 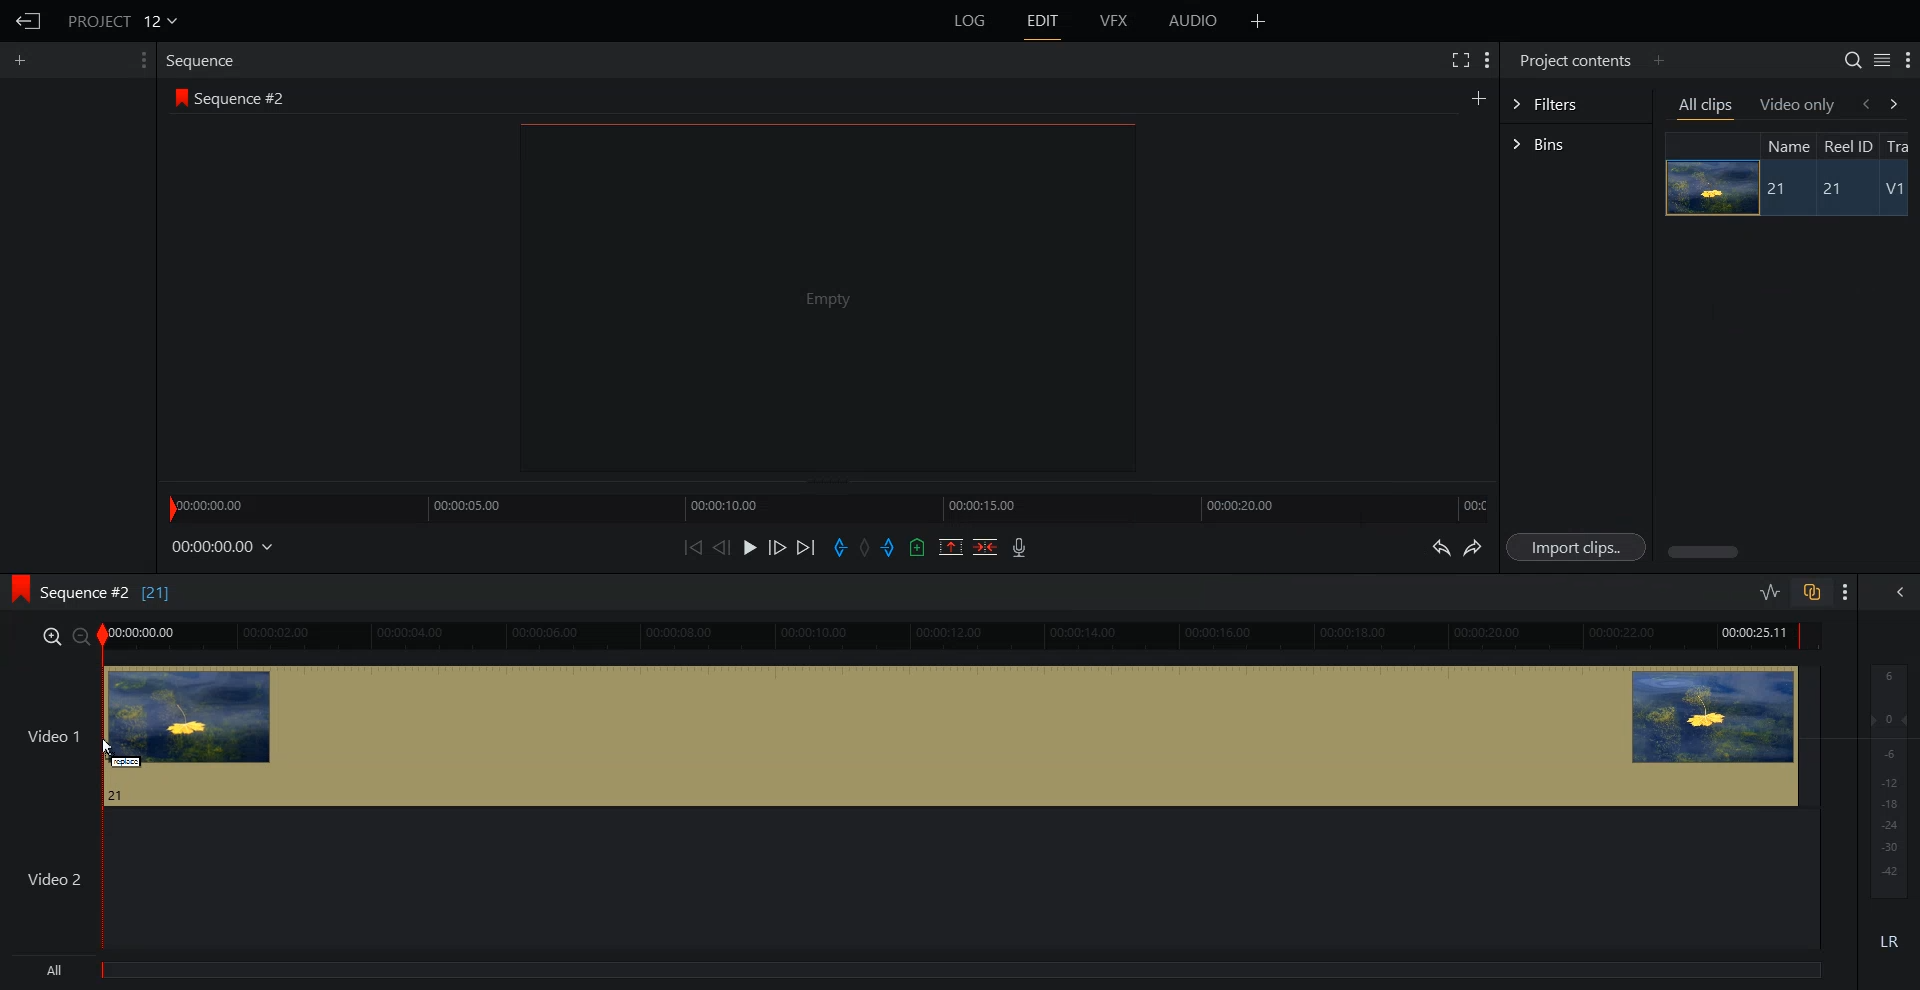 What do you see at coordinates (1576, 144) in the screenshot?
I see `Bins` at bounding box center [1576, 144].